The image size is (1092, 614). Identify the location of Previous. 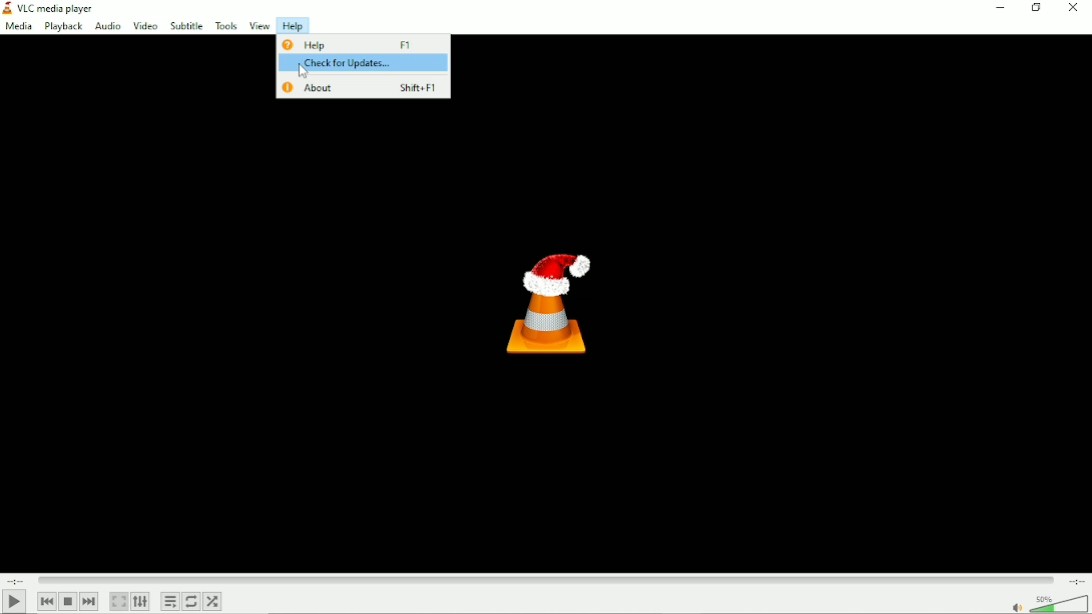
(47, 601).